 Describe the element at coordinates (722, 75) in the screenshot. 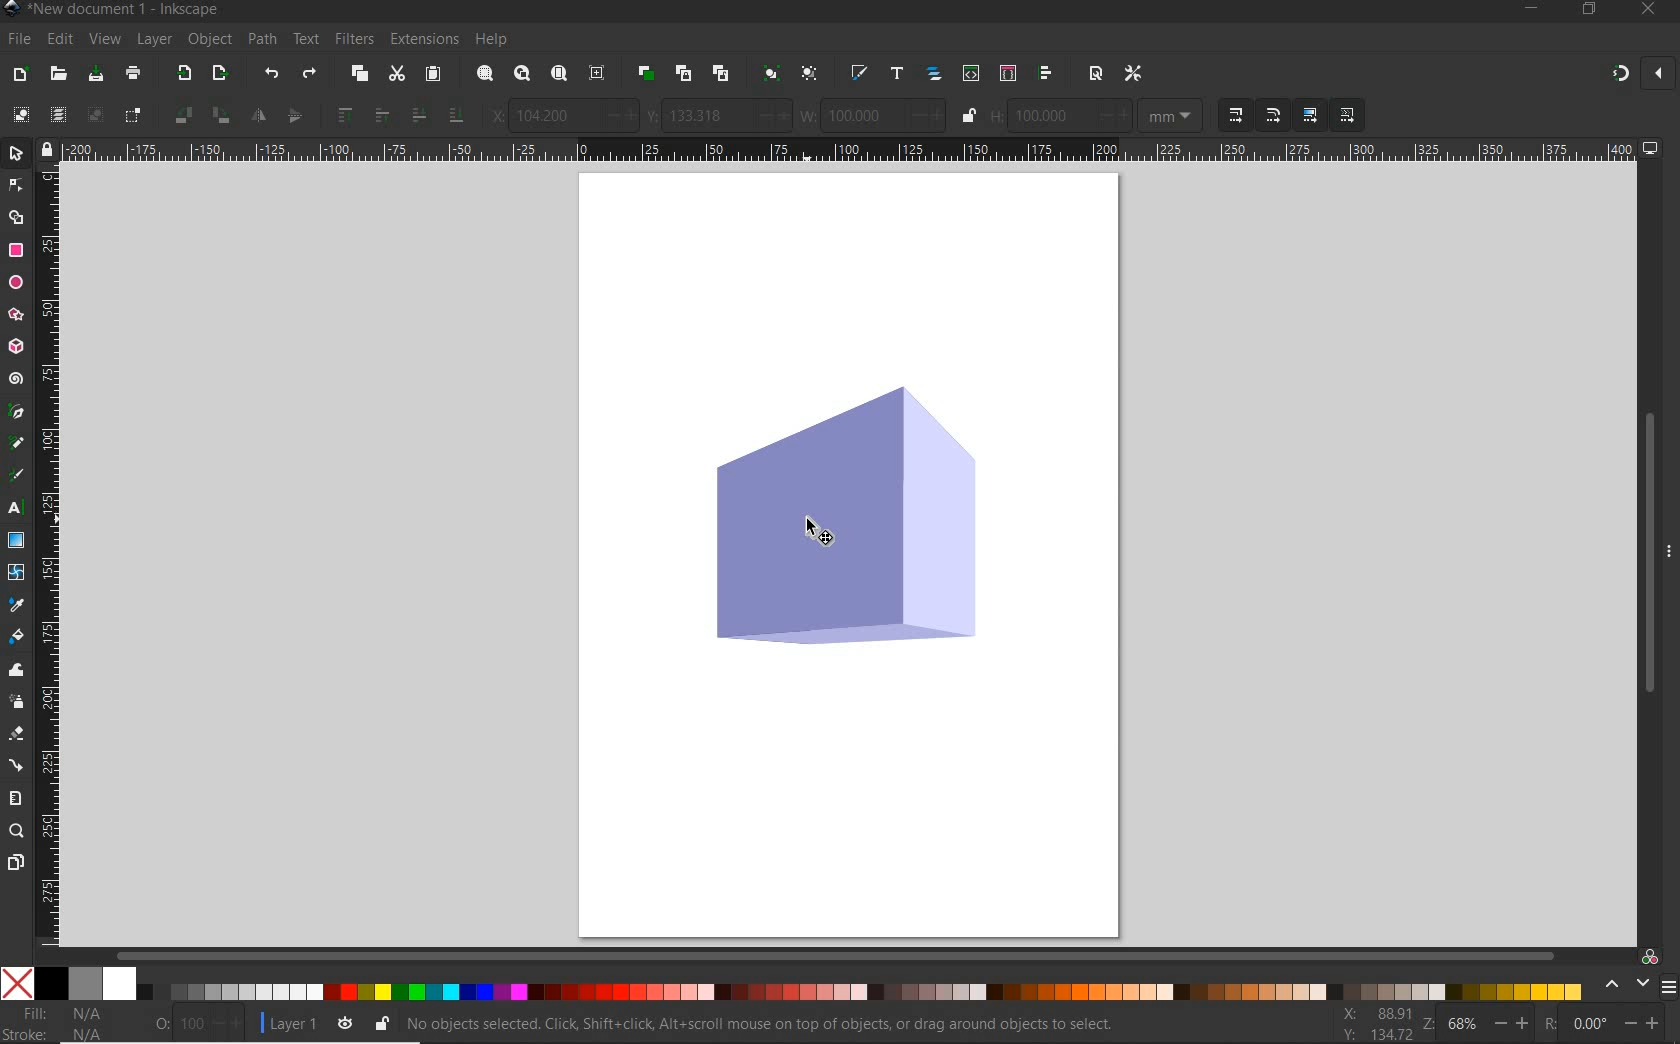

I see `UNLINK CODE` at that location.